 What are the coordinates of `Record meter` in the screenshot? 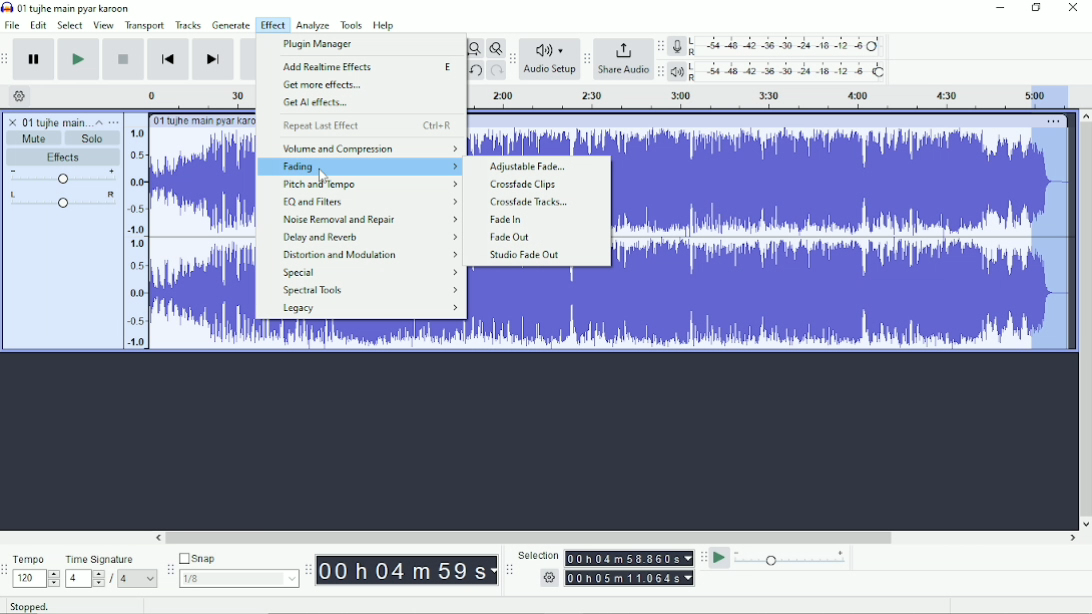 It's located at (777, 46).